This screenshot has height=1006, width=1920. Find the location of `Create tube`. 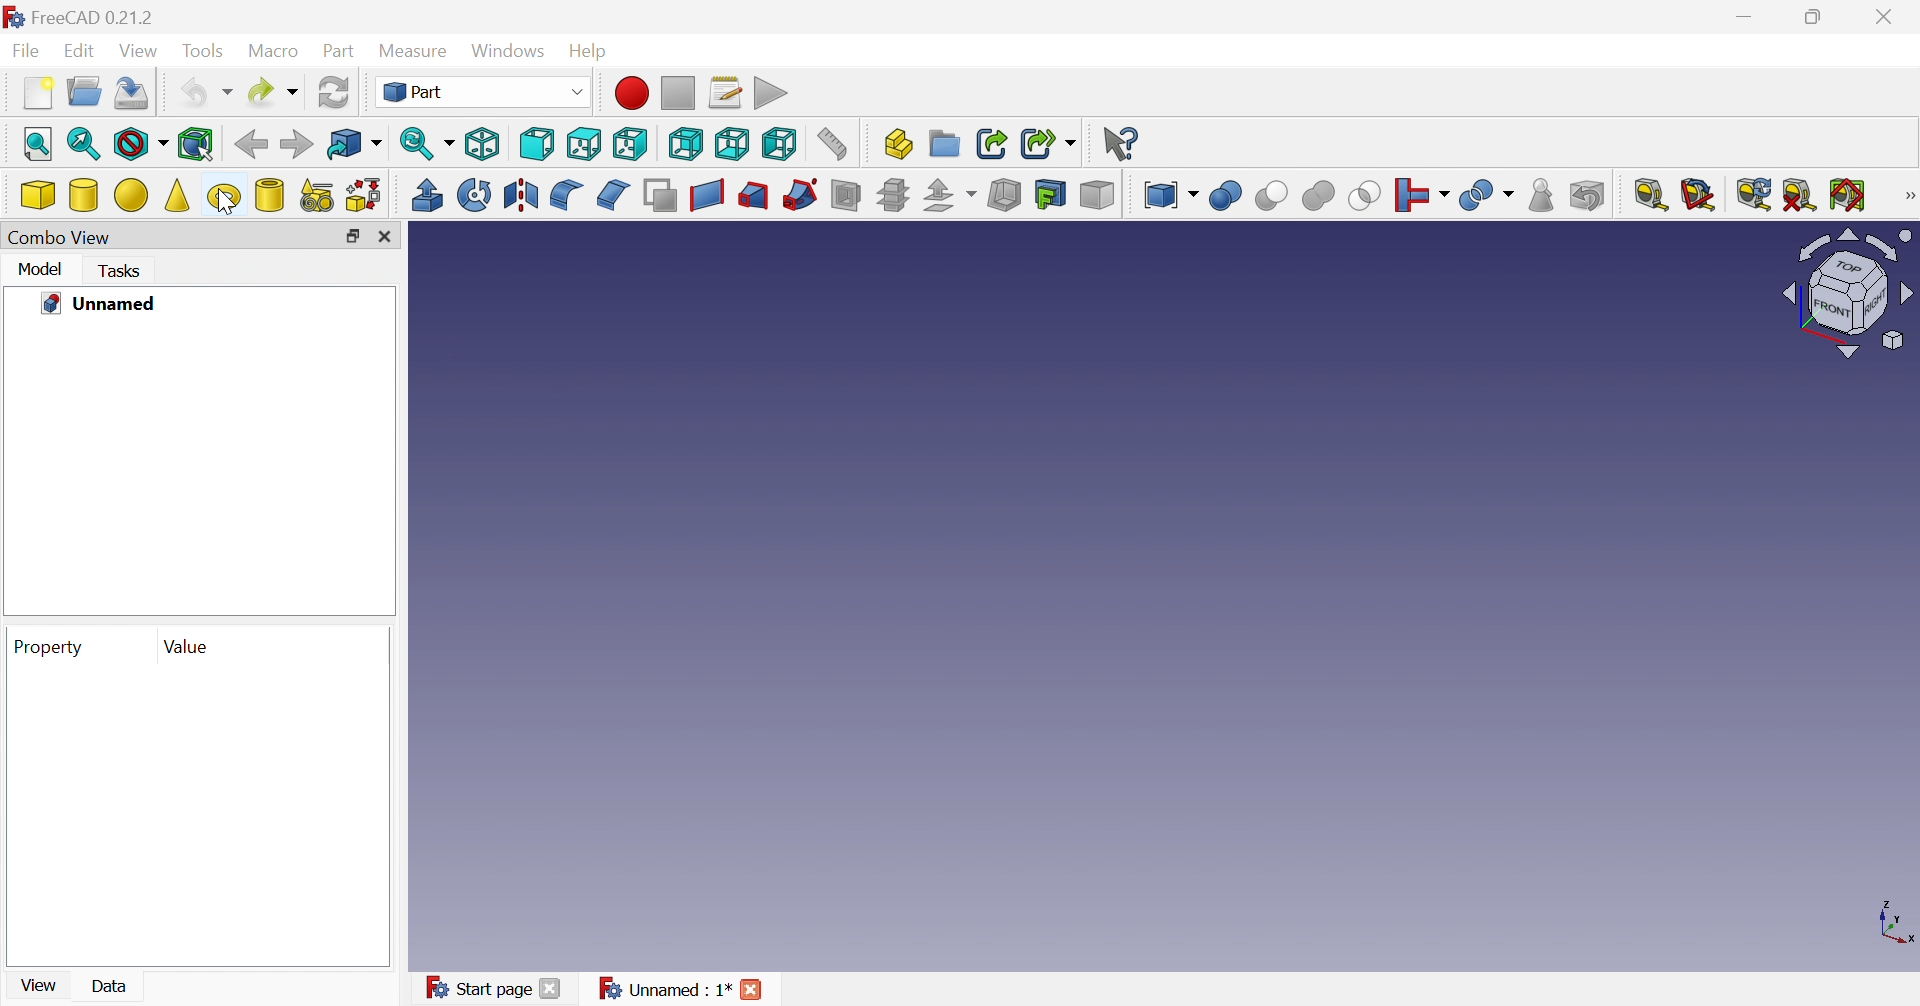

Create tube is located at coordinates (269, 196).